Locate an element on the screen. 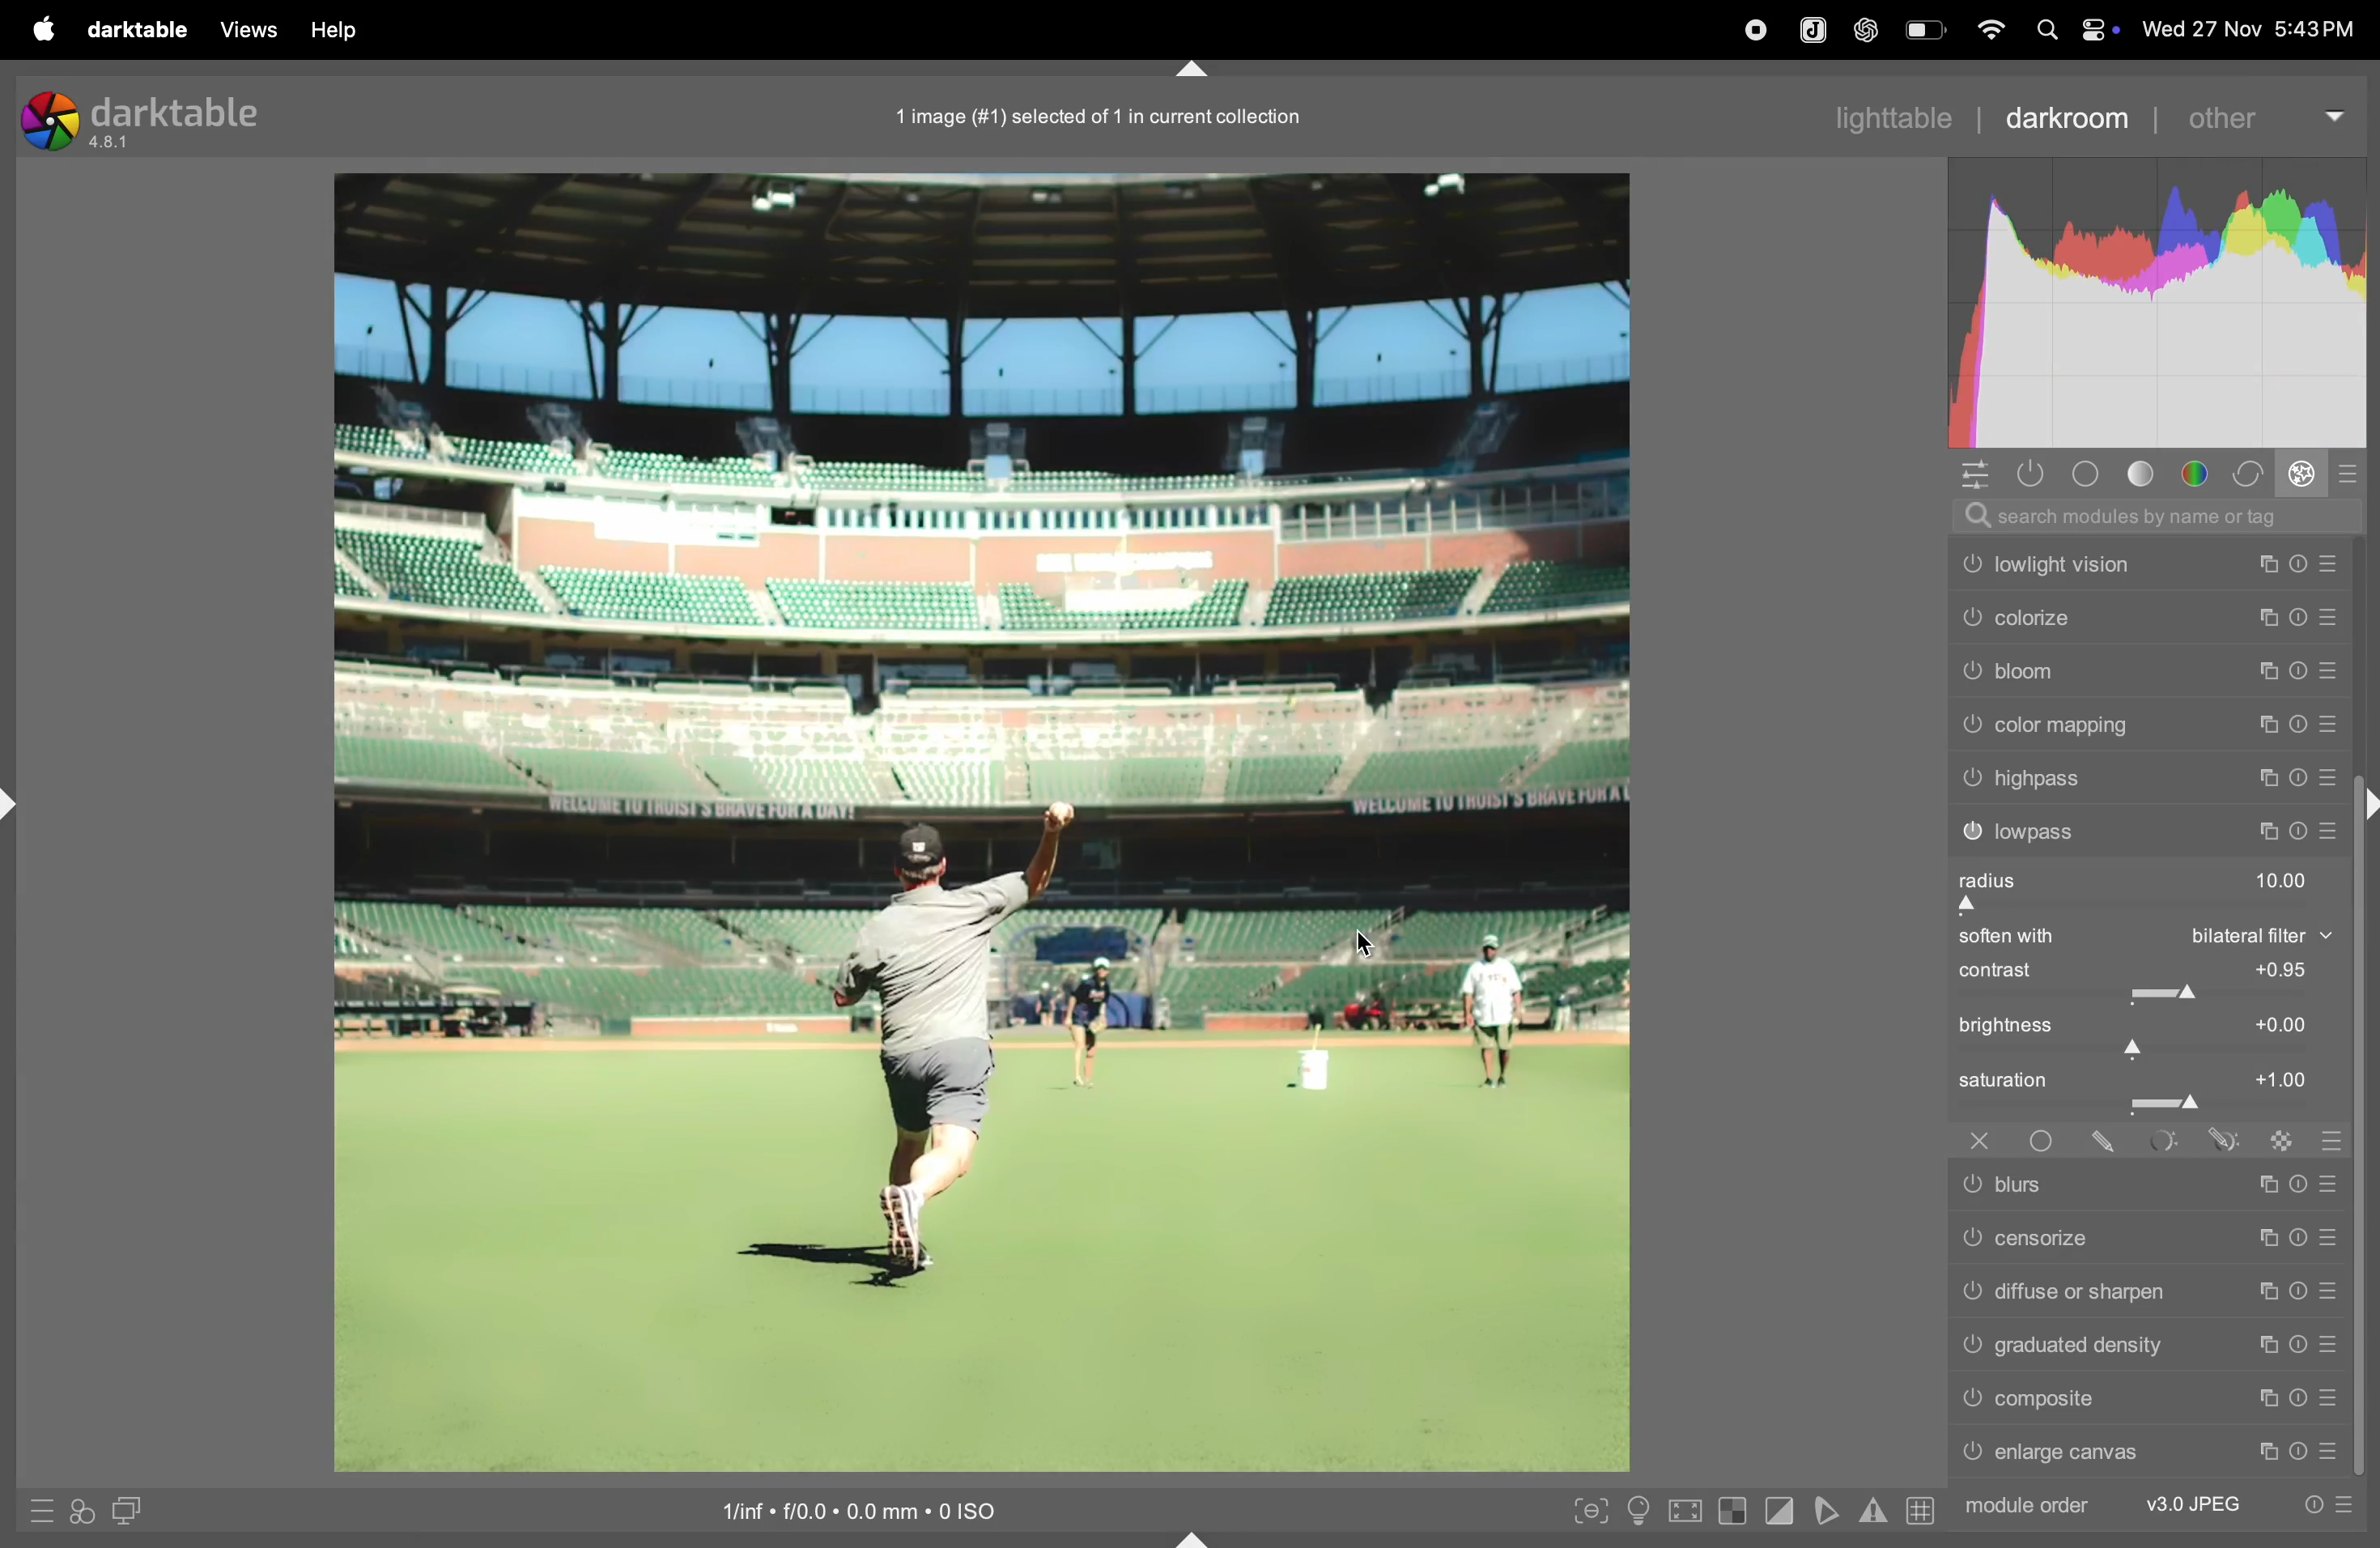 This screenshot has height=1548, width=2380. base is located at coordinates (2087, 474).